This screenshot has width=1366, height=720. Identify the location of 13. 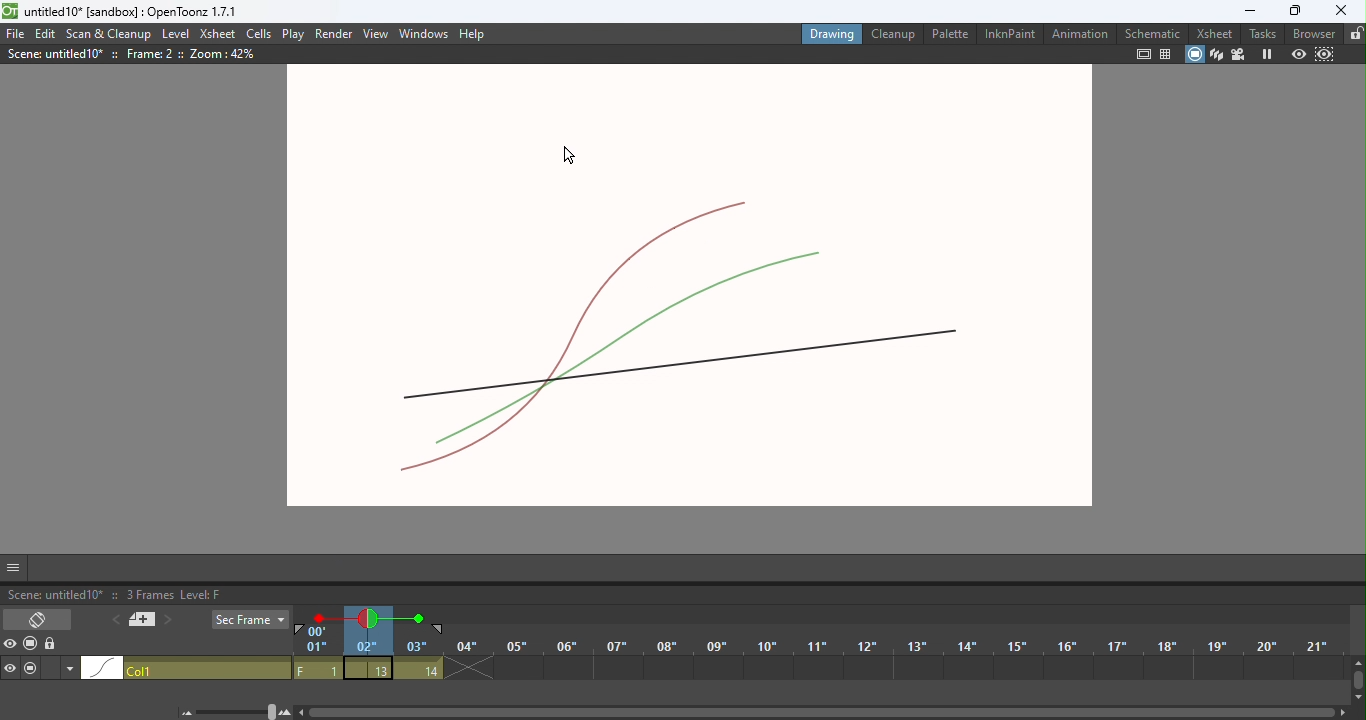
(368, 668).